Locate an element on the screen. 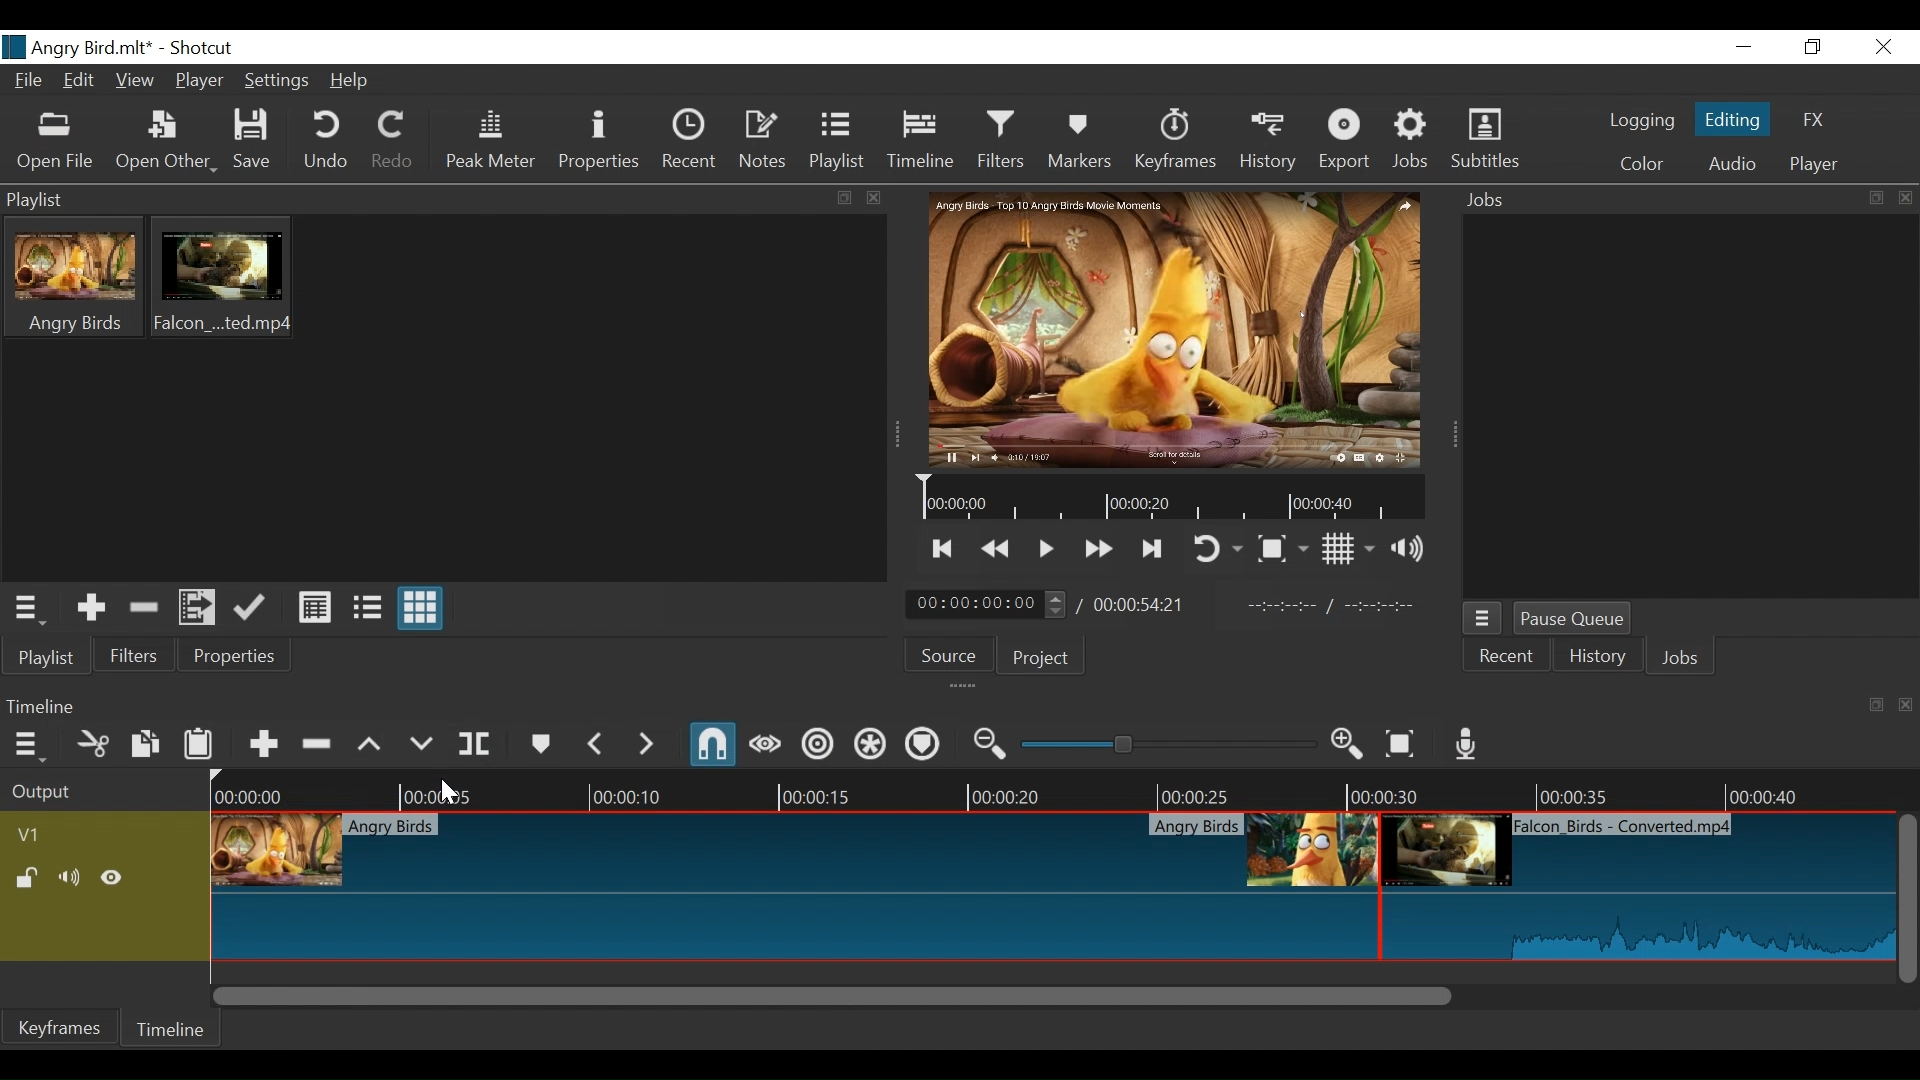 This screenshot has height=1080, width=1920. Ripple is located at coordinates (818, 745).